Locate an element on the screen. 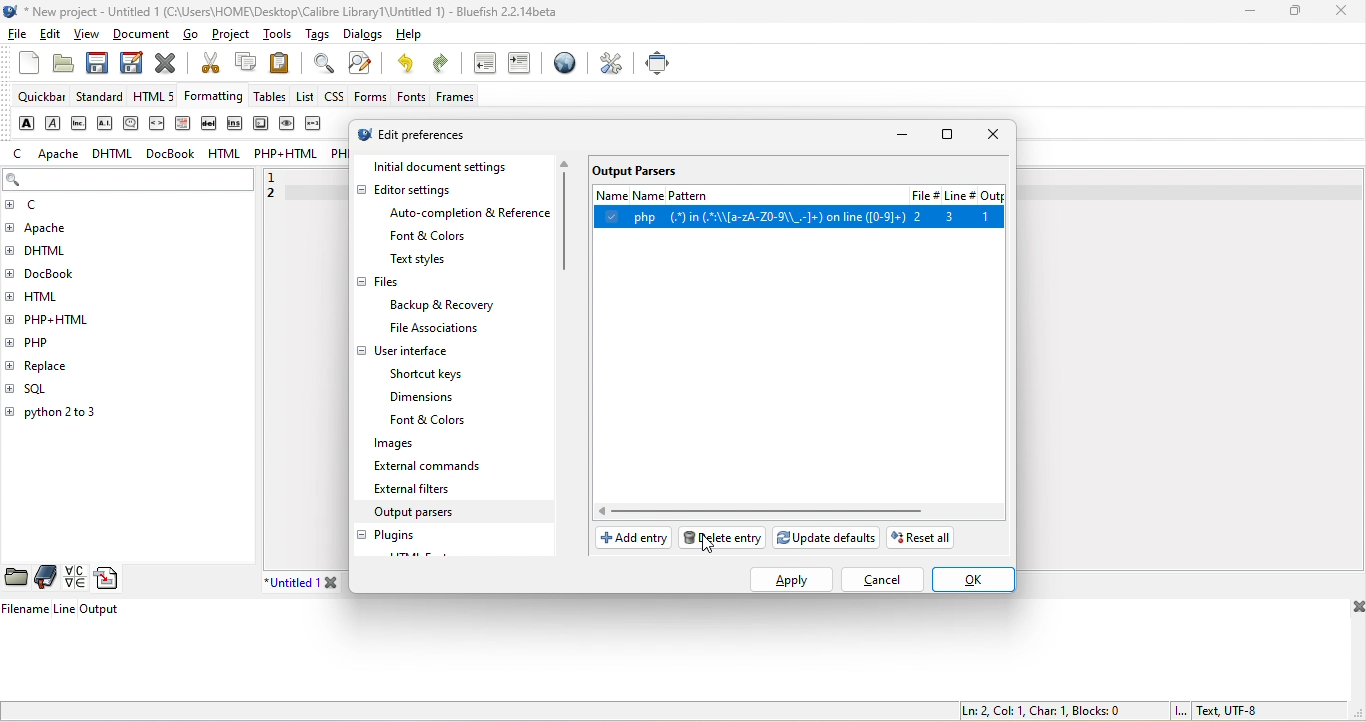  plugins is located at coordinates (394, 536).